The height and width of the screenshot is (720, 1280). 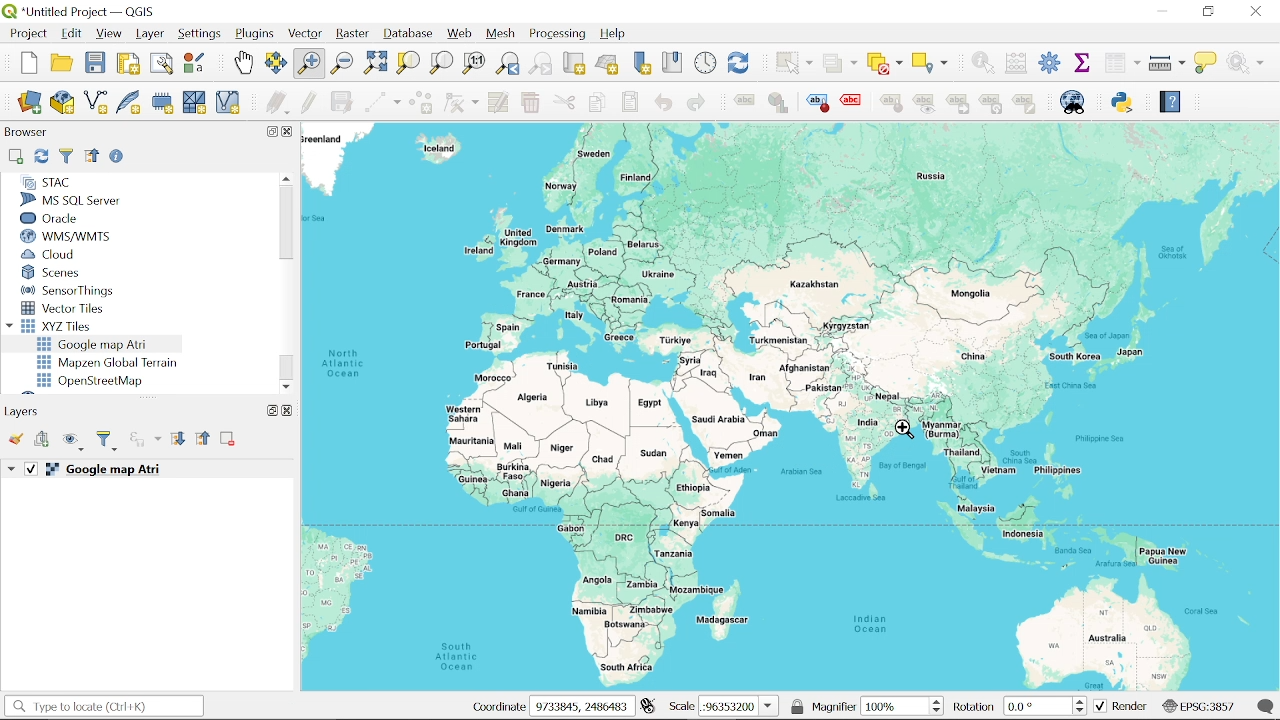 What do you see at coordinates (1014, 63) in the screenshot?
I see `Open field calculator` at bounding box center [1014, 63].